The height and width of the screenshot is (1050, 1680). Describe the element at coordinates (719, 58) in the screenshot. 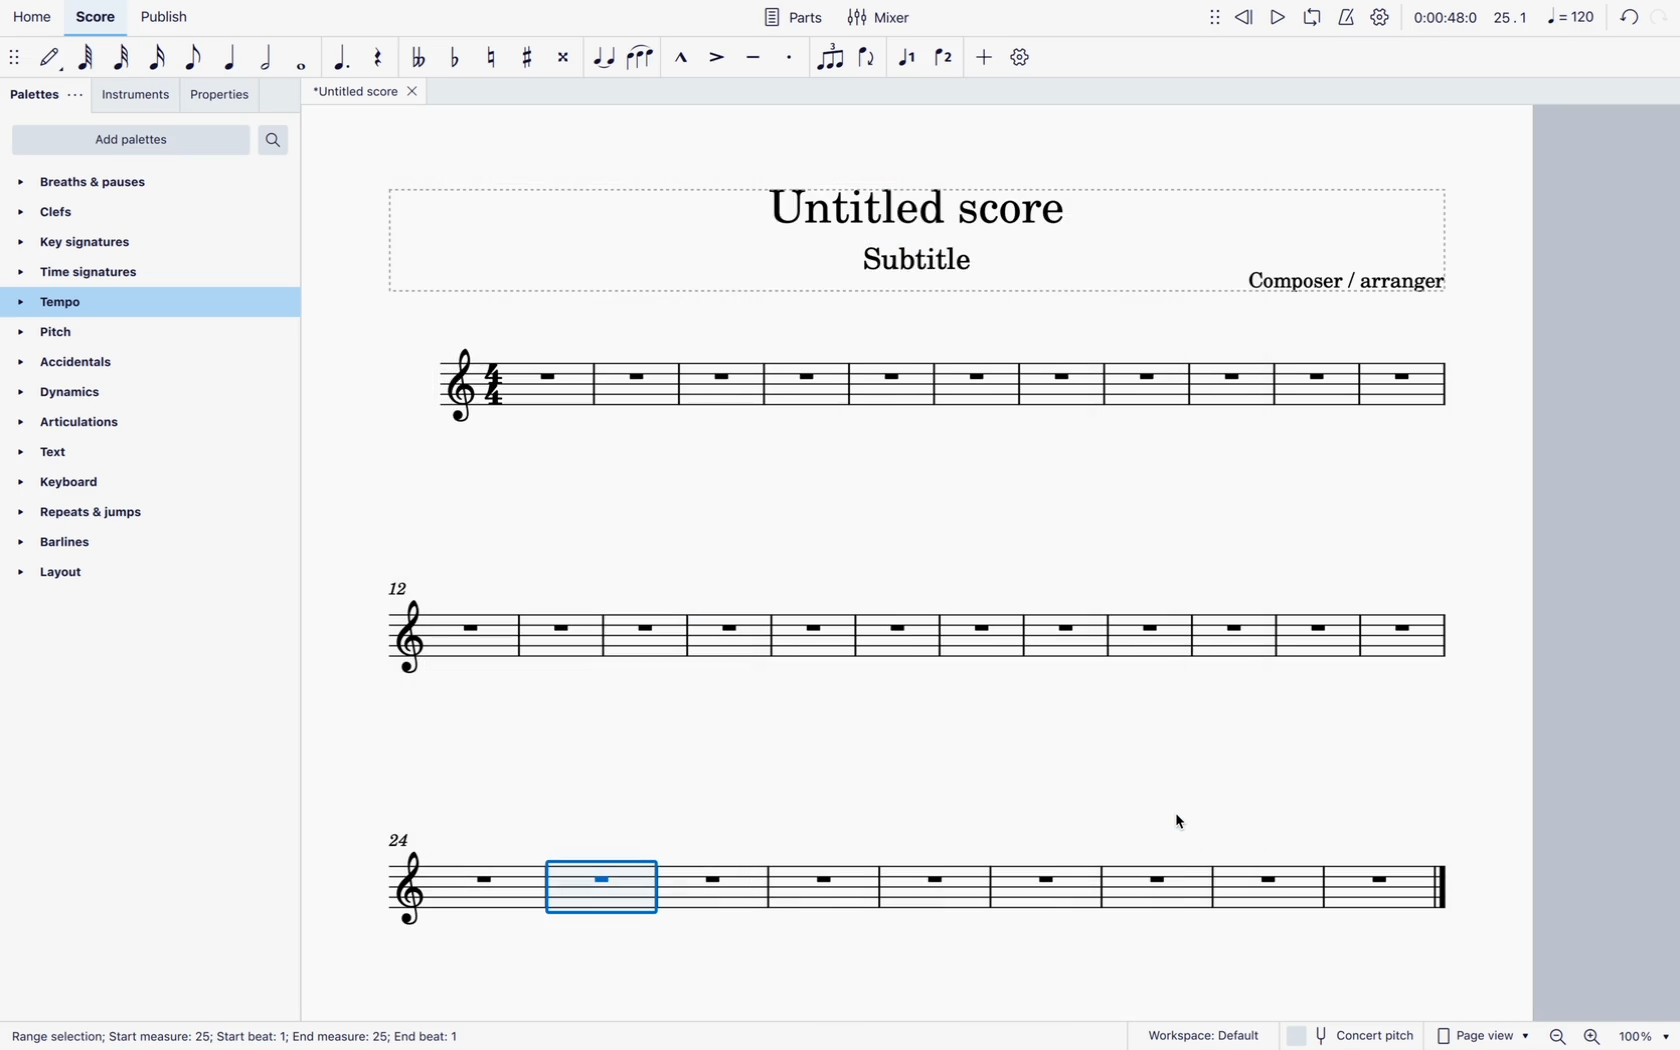

I see `accent` at that location.